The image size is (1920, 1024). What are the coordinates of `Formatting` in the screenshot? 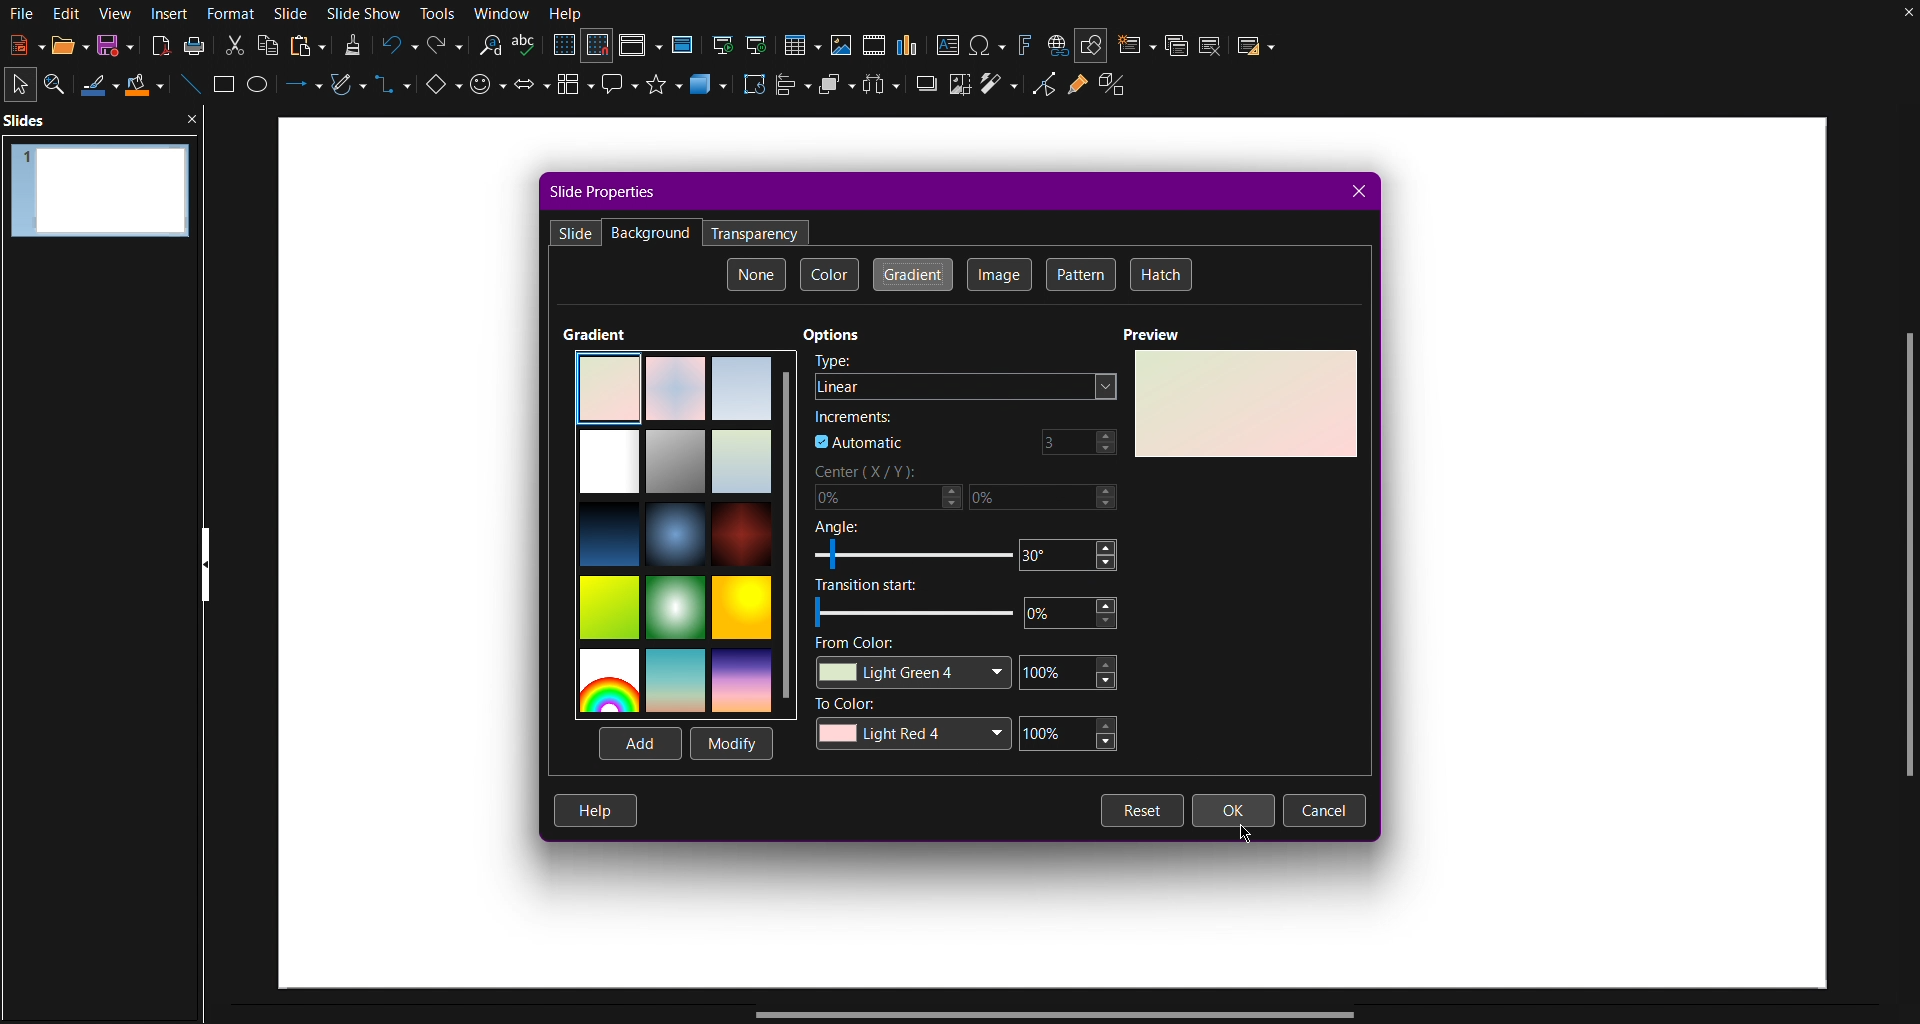 It's located at (352, 45).